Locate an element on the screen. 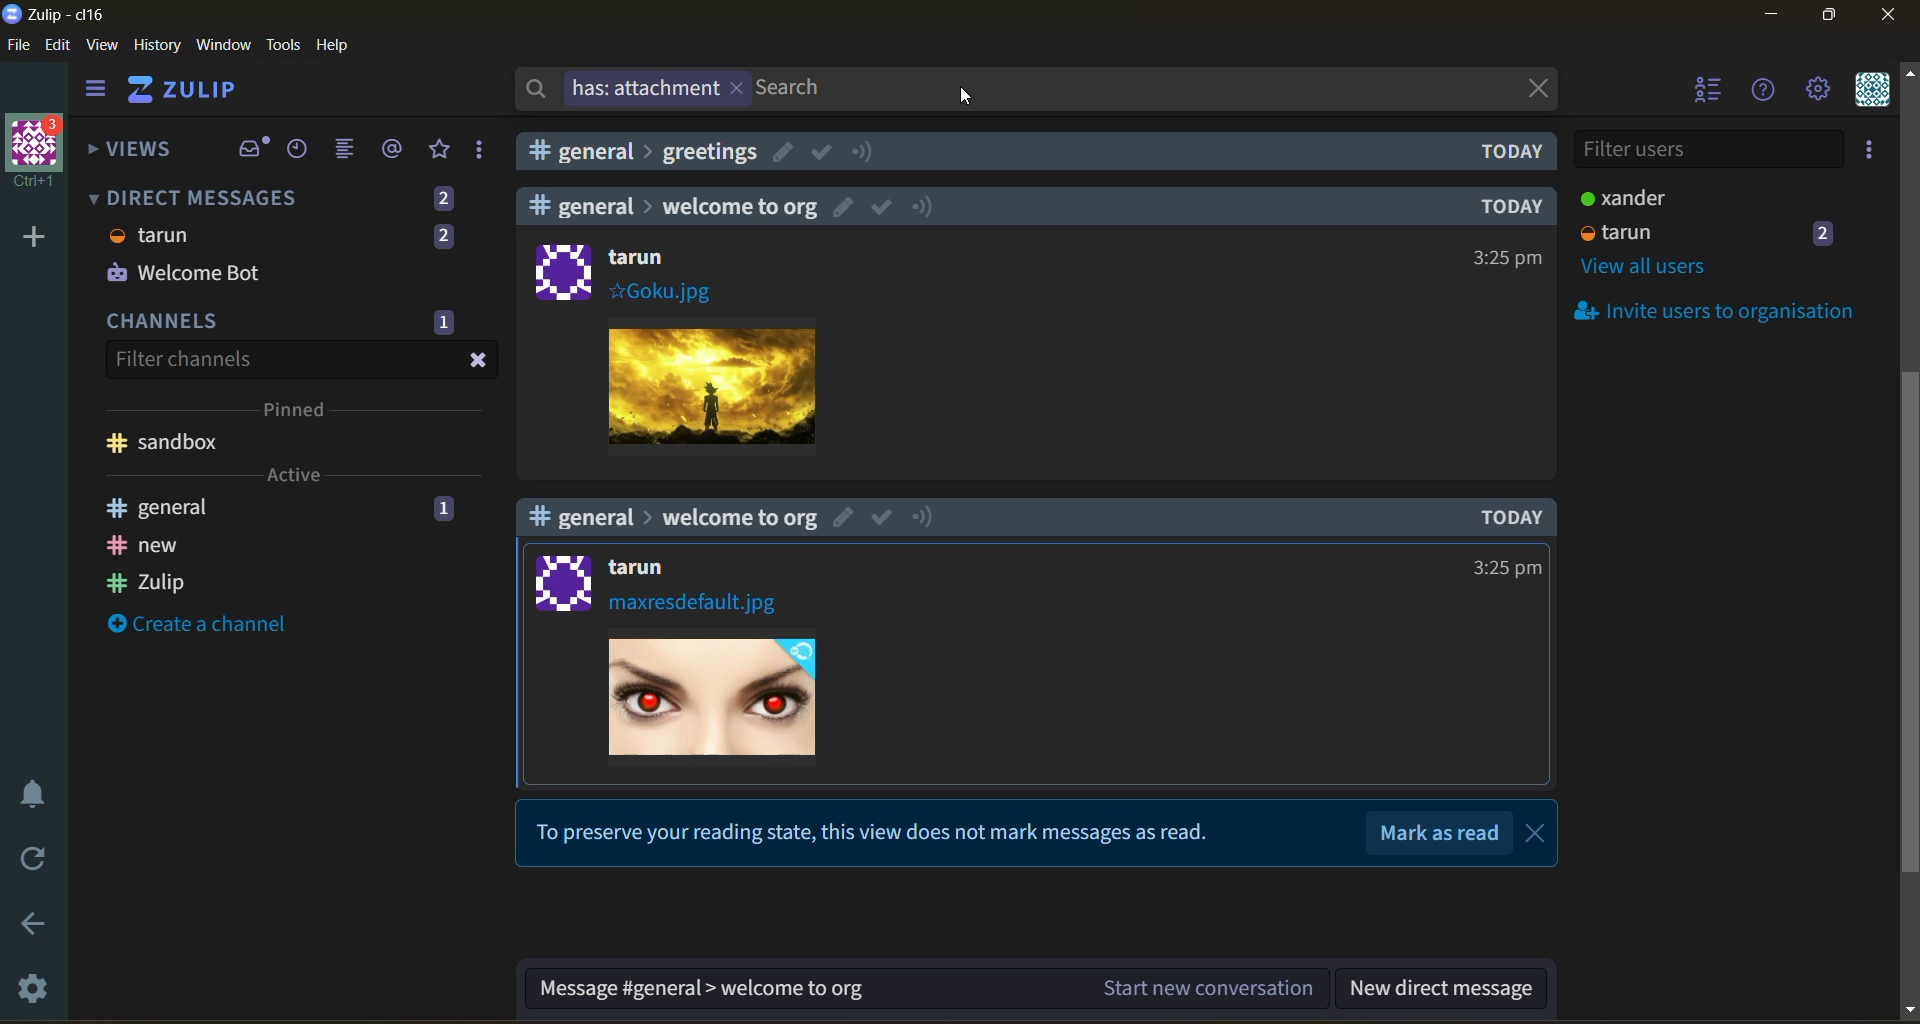  drafts and reactions is located at coordinates (481, 151).